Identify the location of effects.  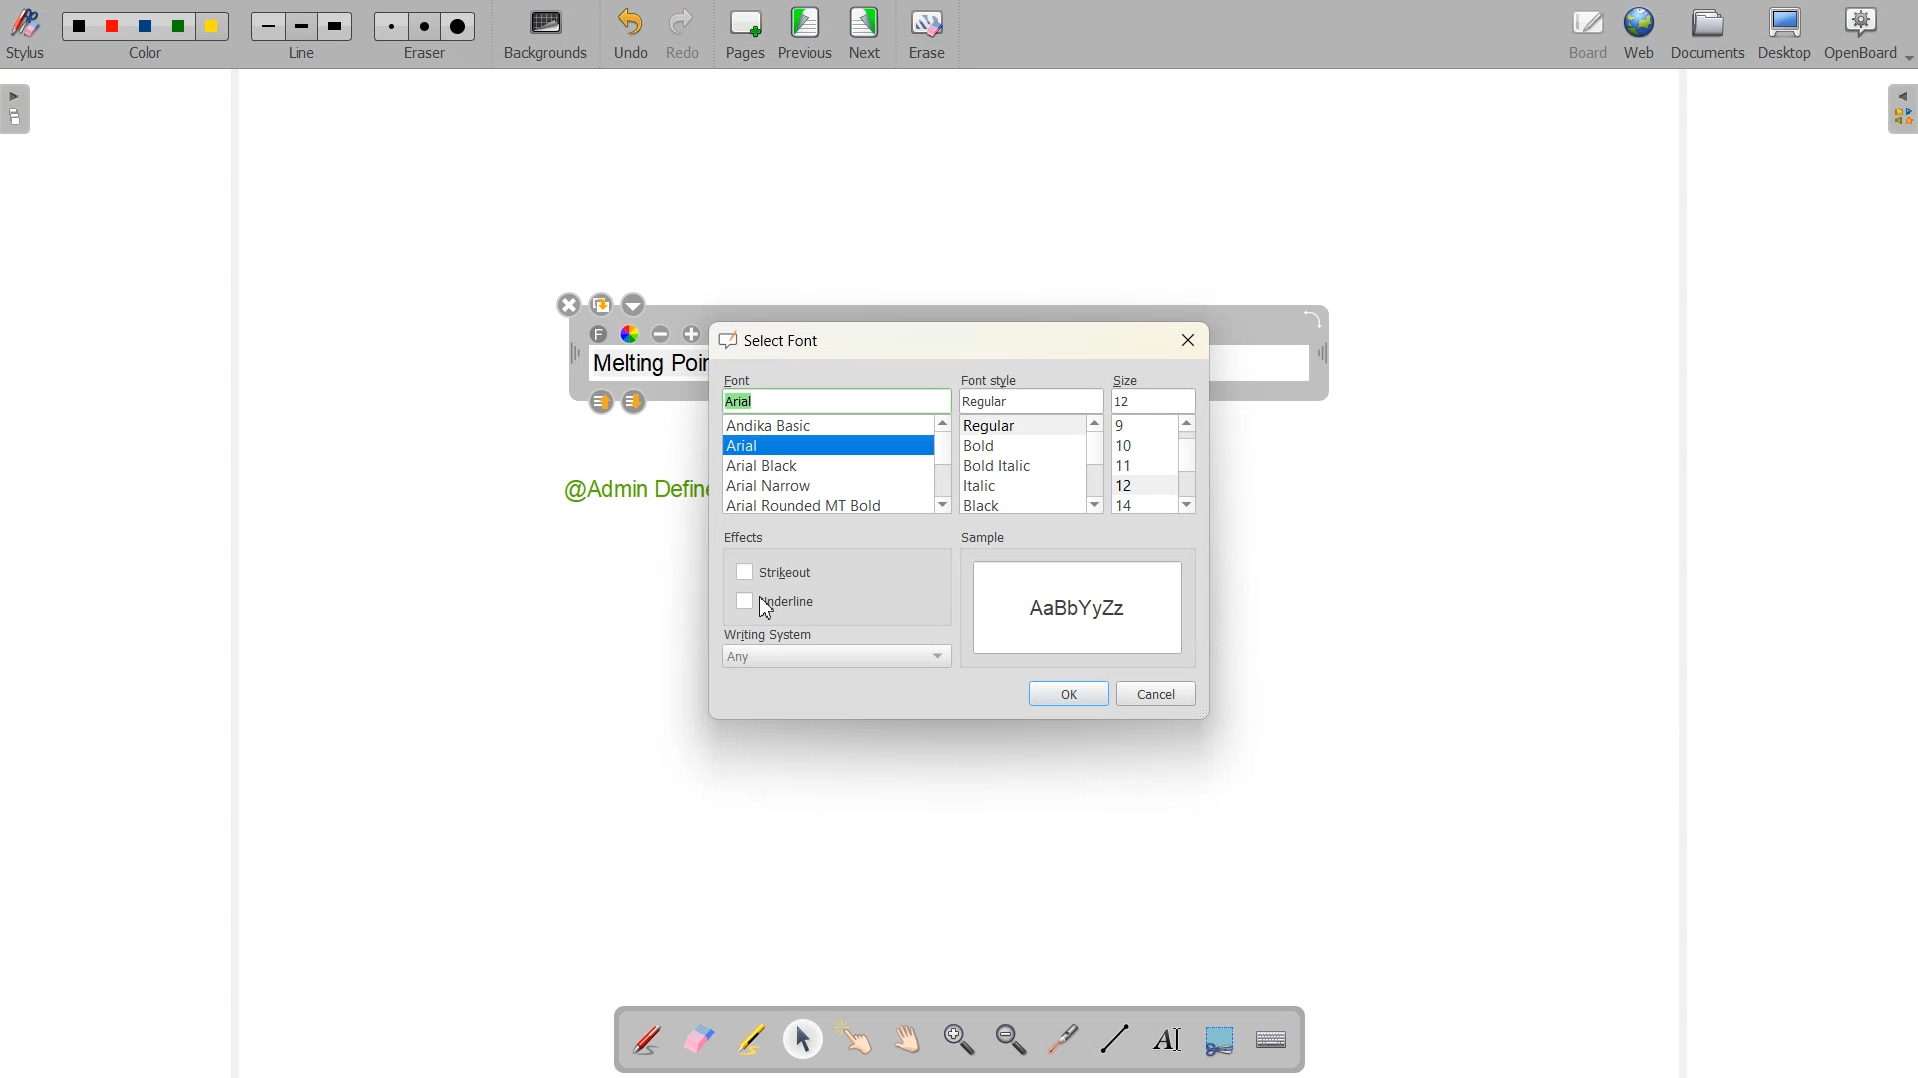
(748, 541).